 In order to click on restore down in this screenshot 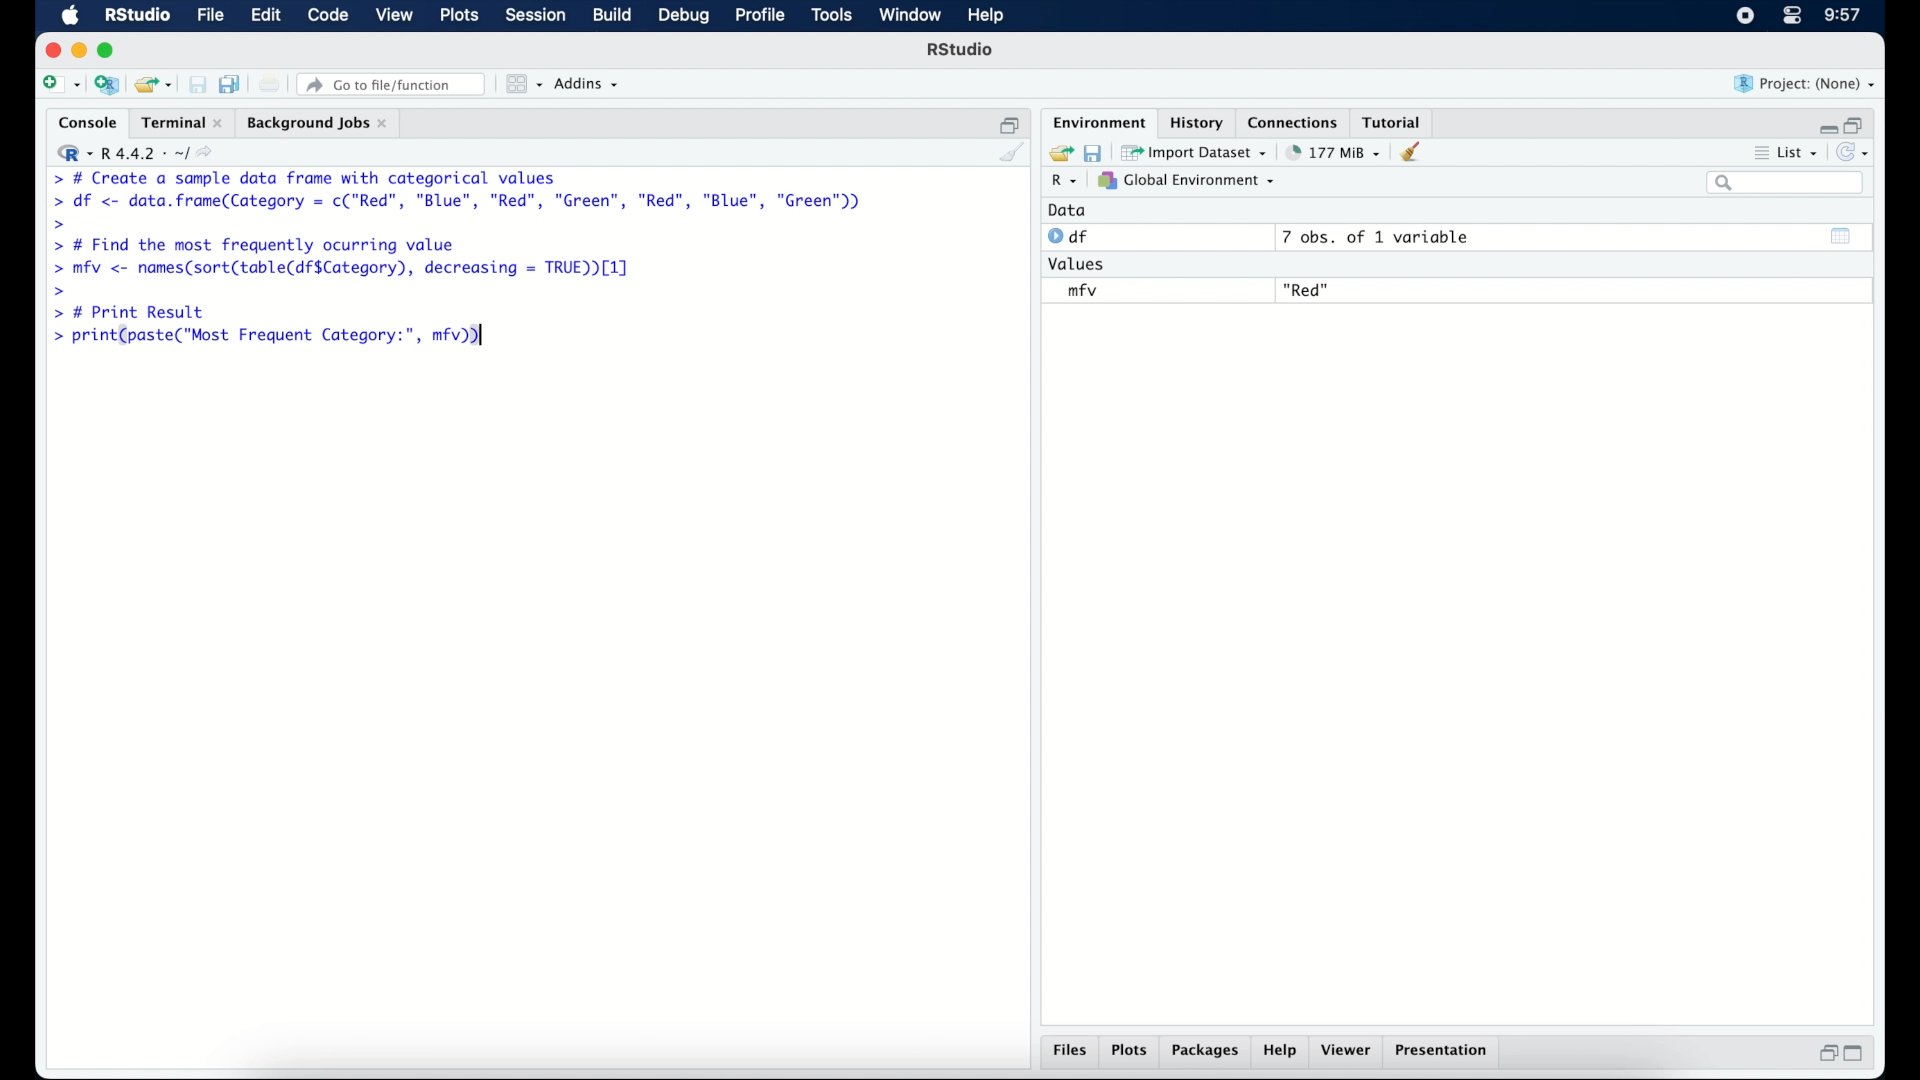, I will do `click(1859, 123)`.